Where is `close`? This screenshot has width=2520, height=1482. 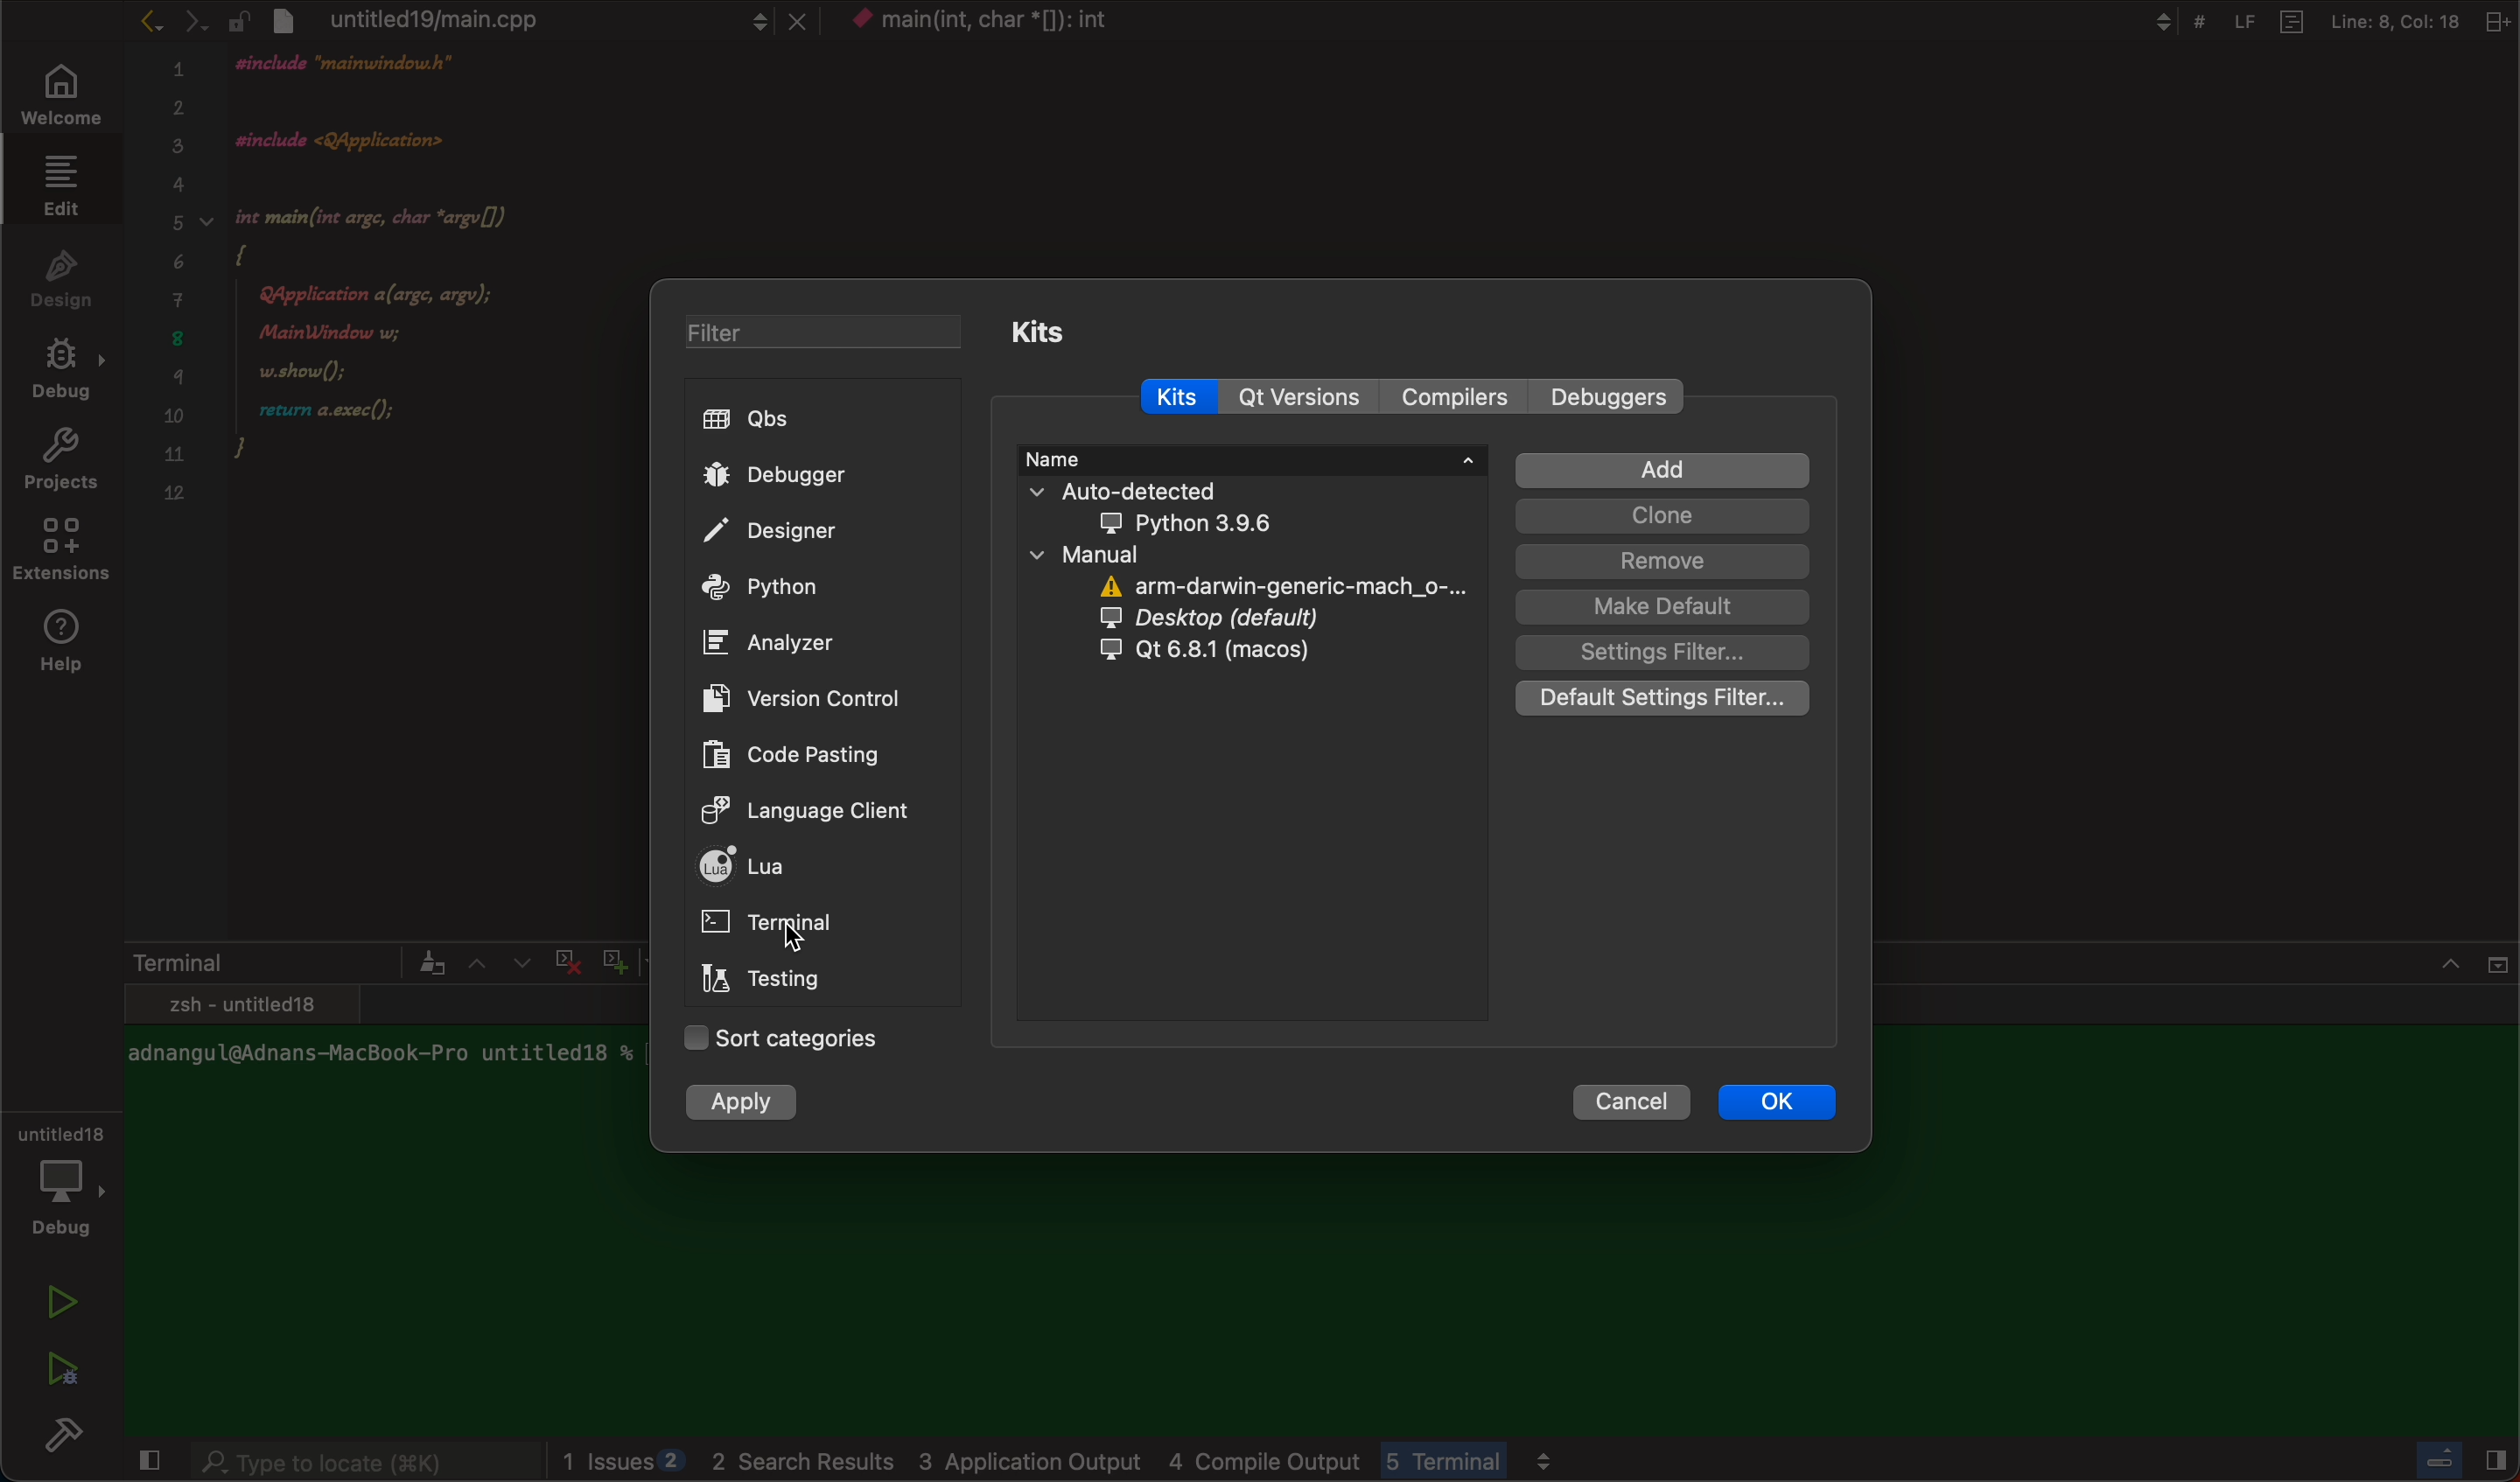 close is located at coordinates (145, 1463).